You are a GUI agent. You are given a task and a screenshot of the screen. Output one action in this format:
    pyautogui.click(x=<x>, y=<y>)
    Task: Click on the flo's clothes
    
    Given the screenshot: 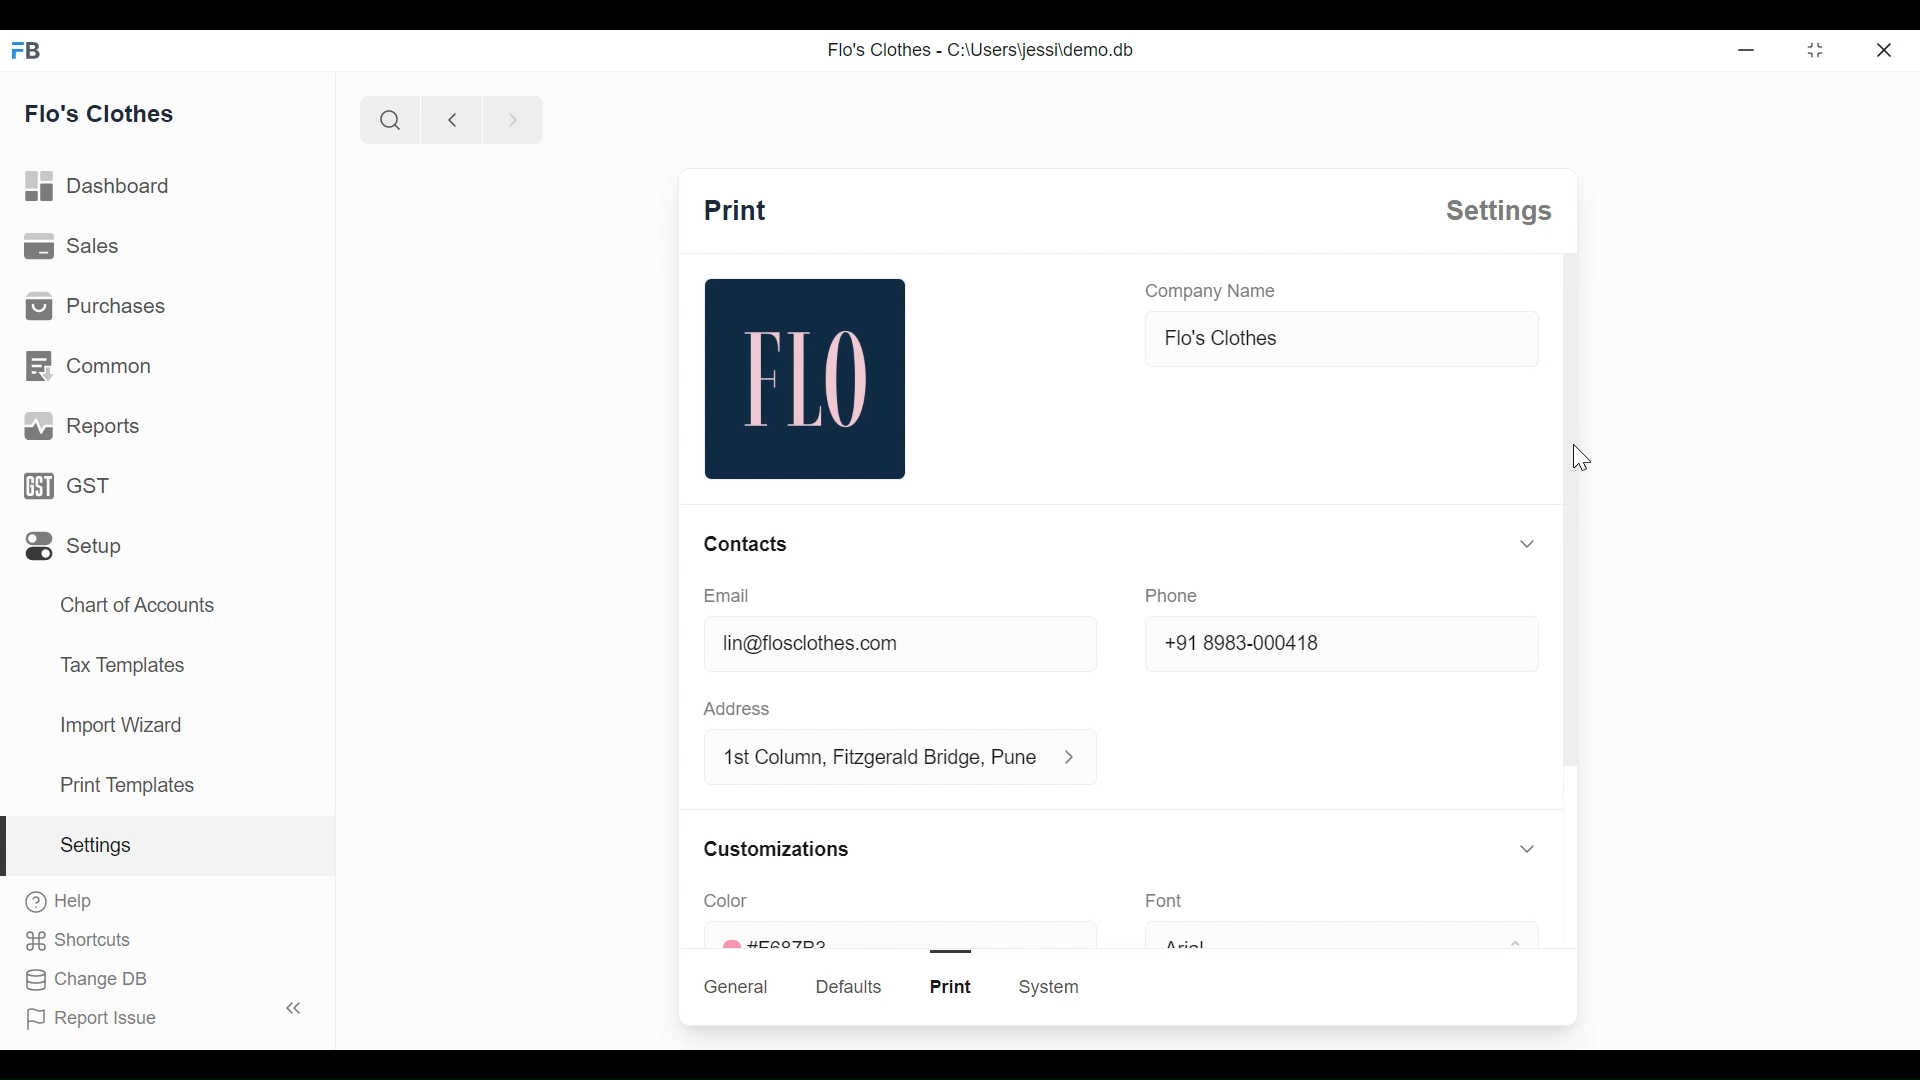 What is the action you would take?
    pyautogui.click(x=1347, y=340)
    